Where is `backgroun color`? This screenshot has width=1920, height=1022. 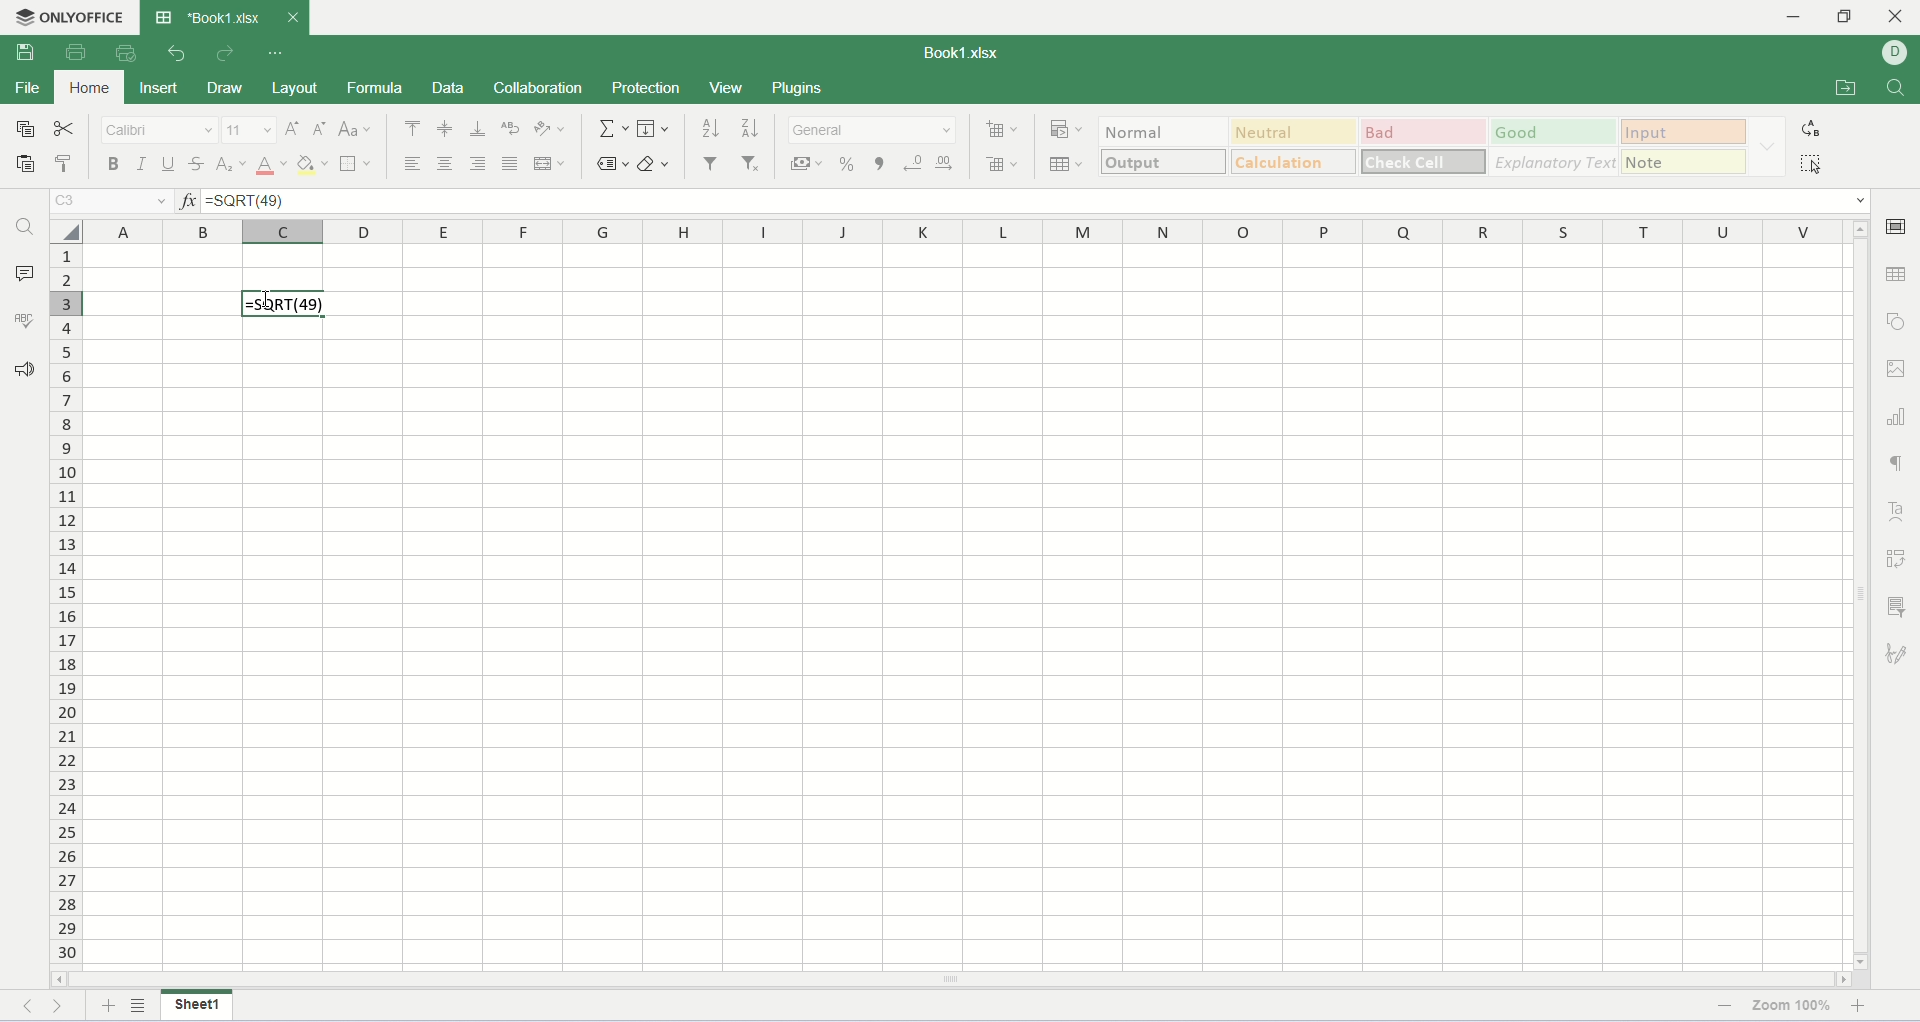 backgroun color is located at coordinates (314, 163).